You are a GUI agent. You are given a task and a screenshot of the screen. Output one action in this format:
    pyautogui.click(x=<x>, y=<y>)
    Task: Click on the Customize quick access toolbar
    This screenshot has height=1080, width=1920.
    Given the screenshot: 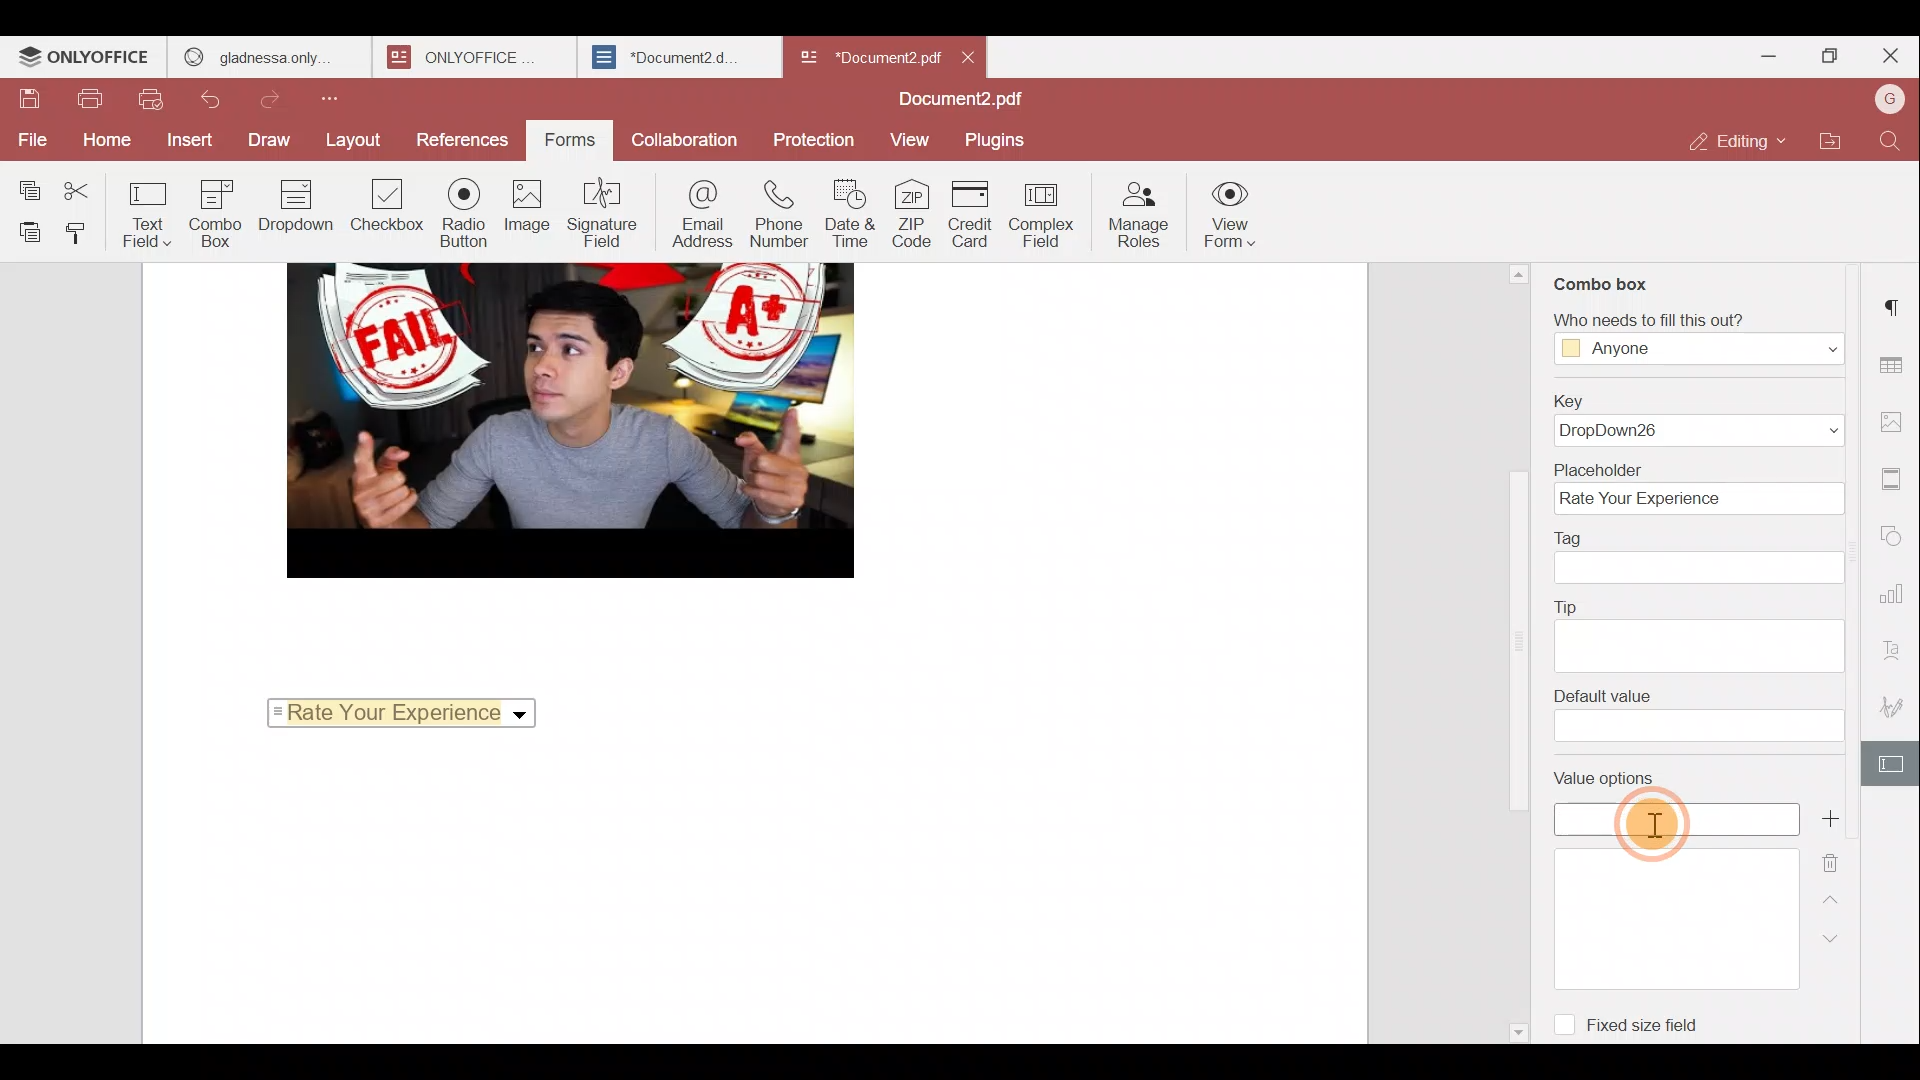 What is the action you would take?
    pyautogui.click(x=336, y=102)
    